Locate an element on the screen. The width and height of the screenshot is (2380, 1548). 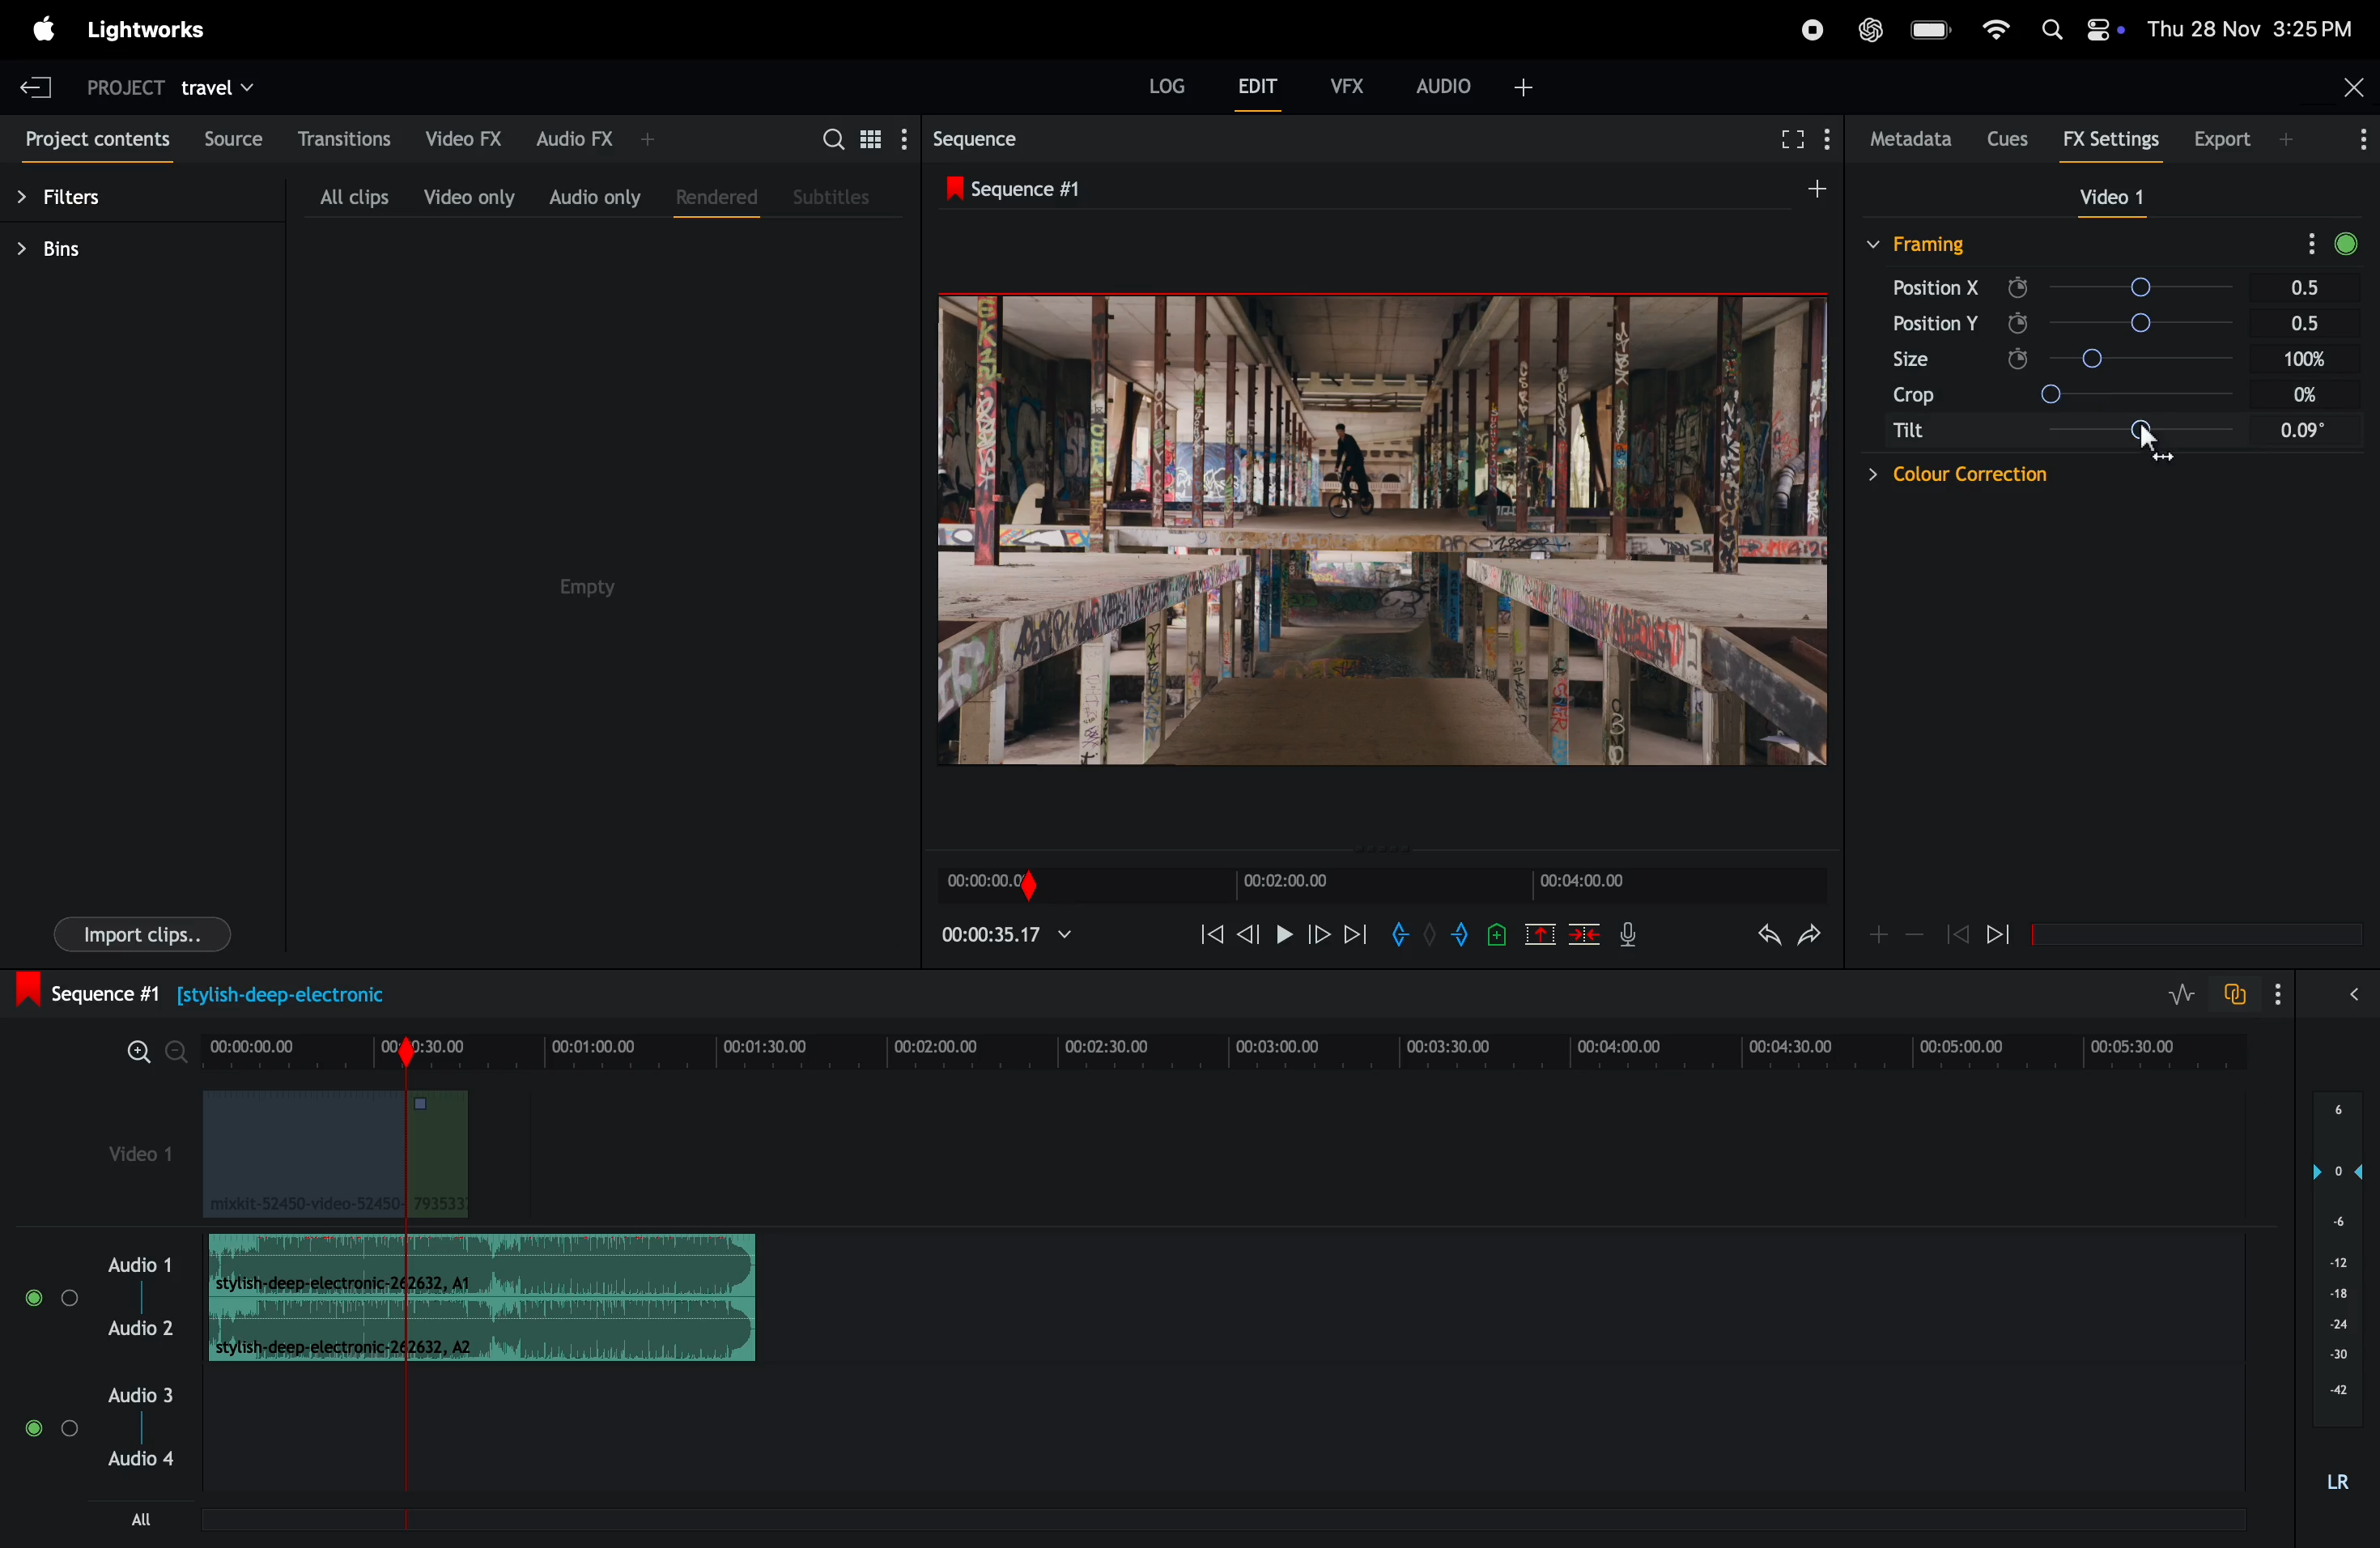
Audio 2 is located at coordinates (142, 1332).